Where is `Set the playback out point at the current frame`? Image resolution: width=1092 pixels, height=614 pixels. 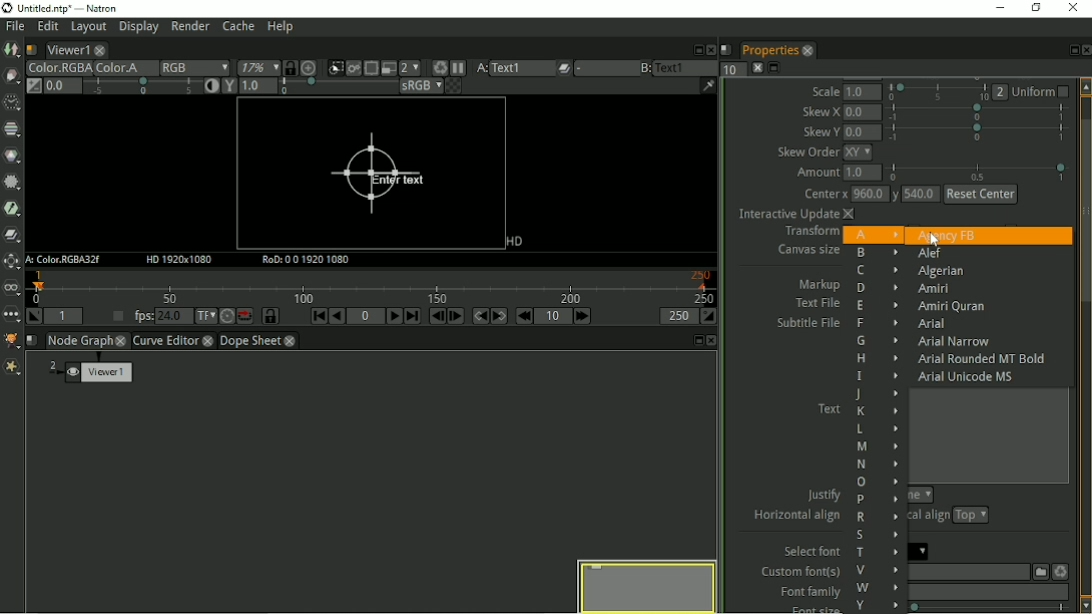
Set the playback out point at the current frame is located at coordinates (710, 316).